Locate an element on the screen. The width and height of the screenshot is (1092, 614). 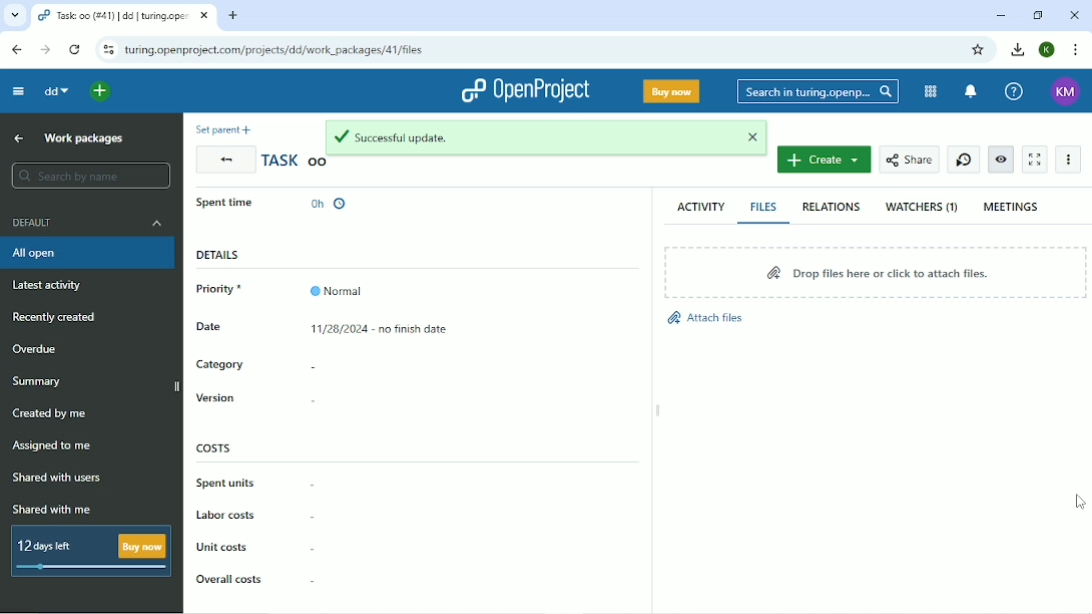
Site is located at coordinates (276, 50).